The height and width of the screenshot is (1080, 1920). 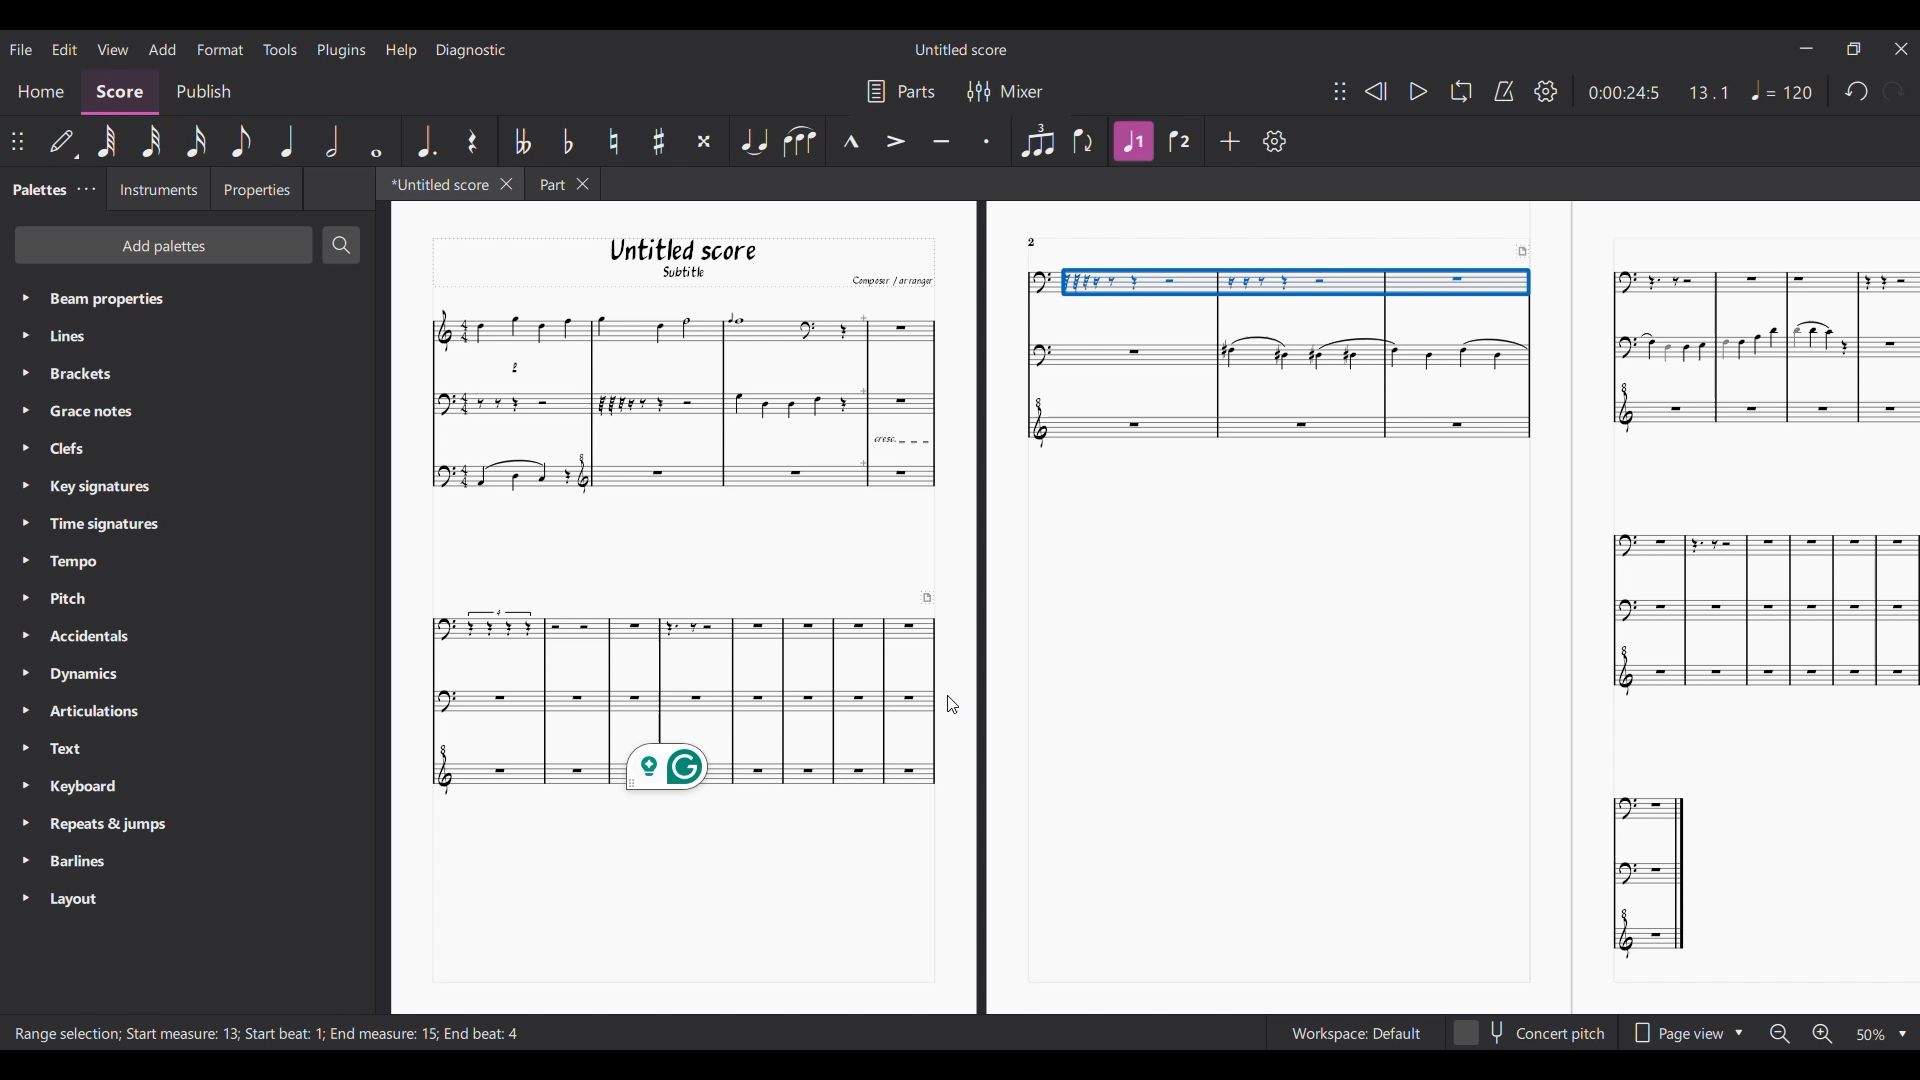 I want to click on Toggle sharp, so click(x=659, y=141).